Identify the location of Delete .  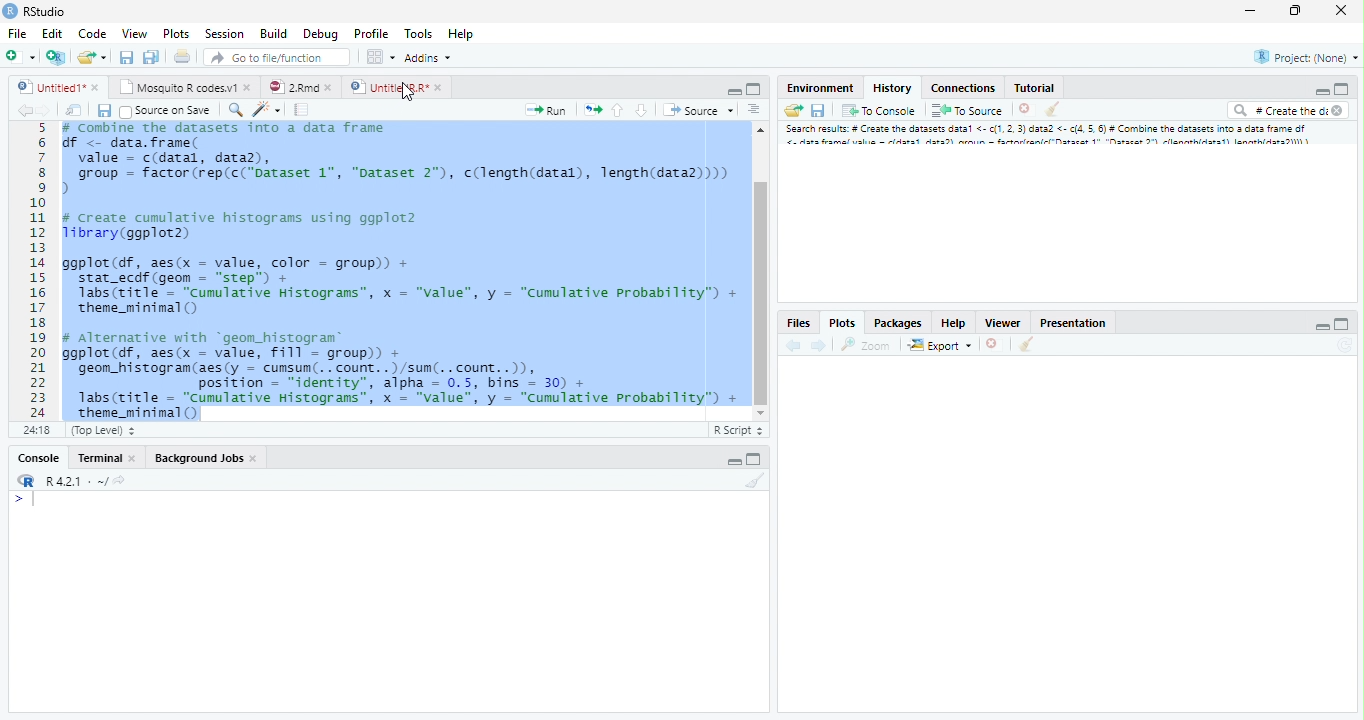
(992, 342).